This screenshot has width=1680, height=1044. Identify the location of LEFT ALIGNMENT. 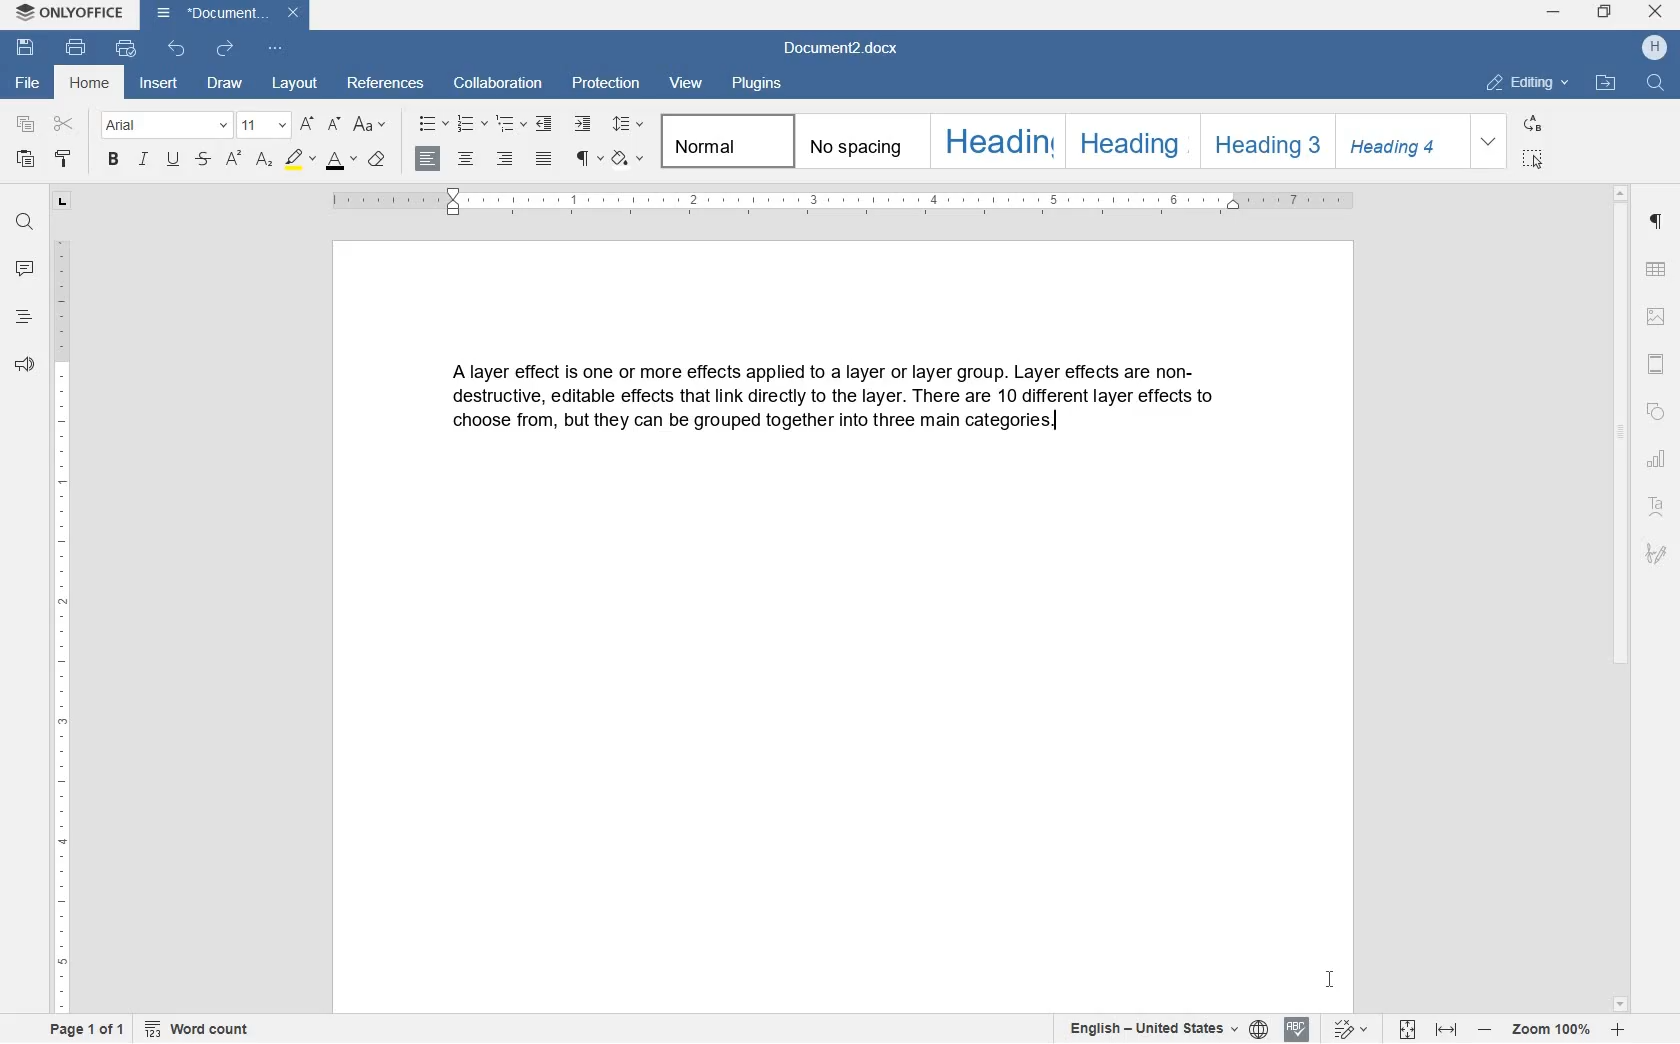
(429, 159).